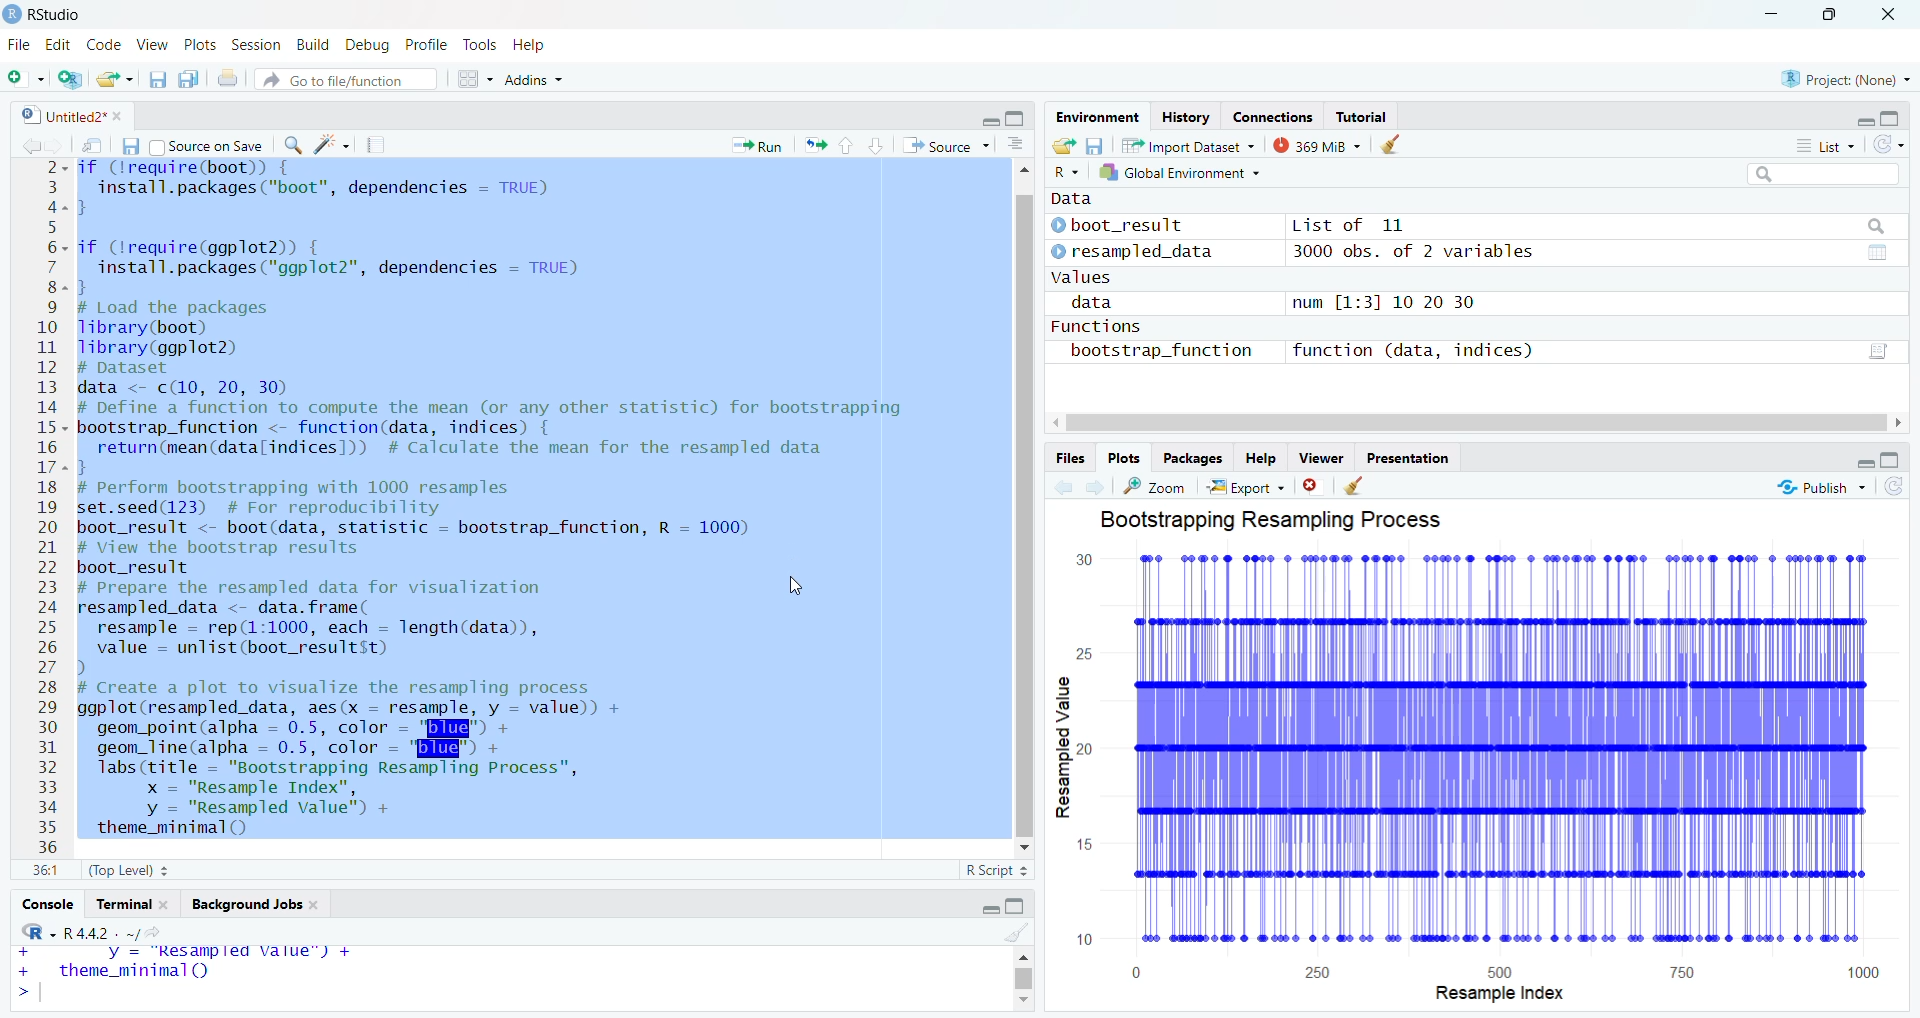 The image size is (1920, 1018). What do you see at coordinates (1099, 326) in the screenshot?
I see `Functions` at bounding box center [1099, 326].